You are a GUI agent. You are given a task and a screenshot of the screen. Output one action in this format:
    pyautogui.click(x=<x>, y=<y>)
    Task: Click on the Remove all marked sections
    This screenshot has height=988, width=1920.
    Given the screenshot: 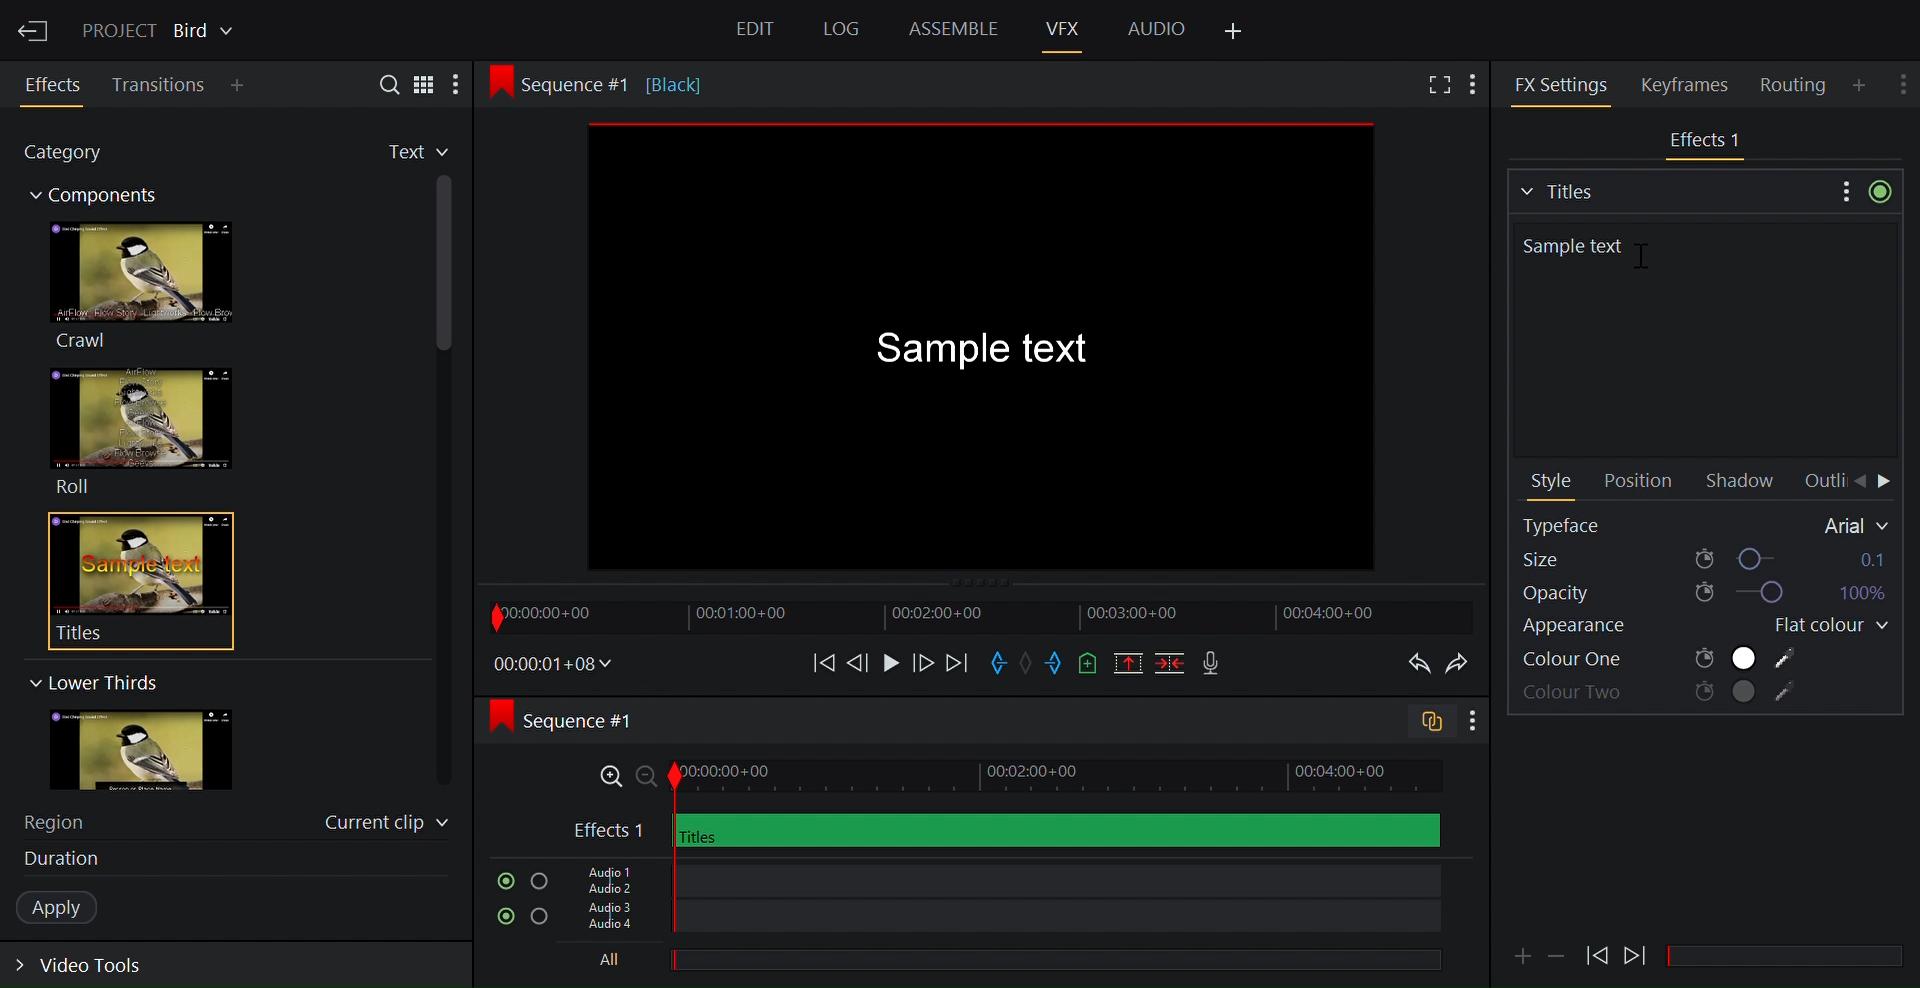 What is the action you would take?
    pyautogui.click(x=1130, y=666)
    